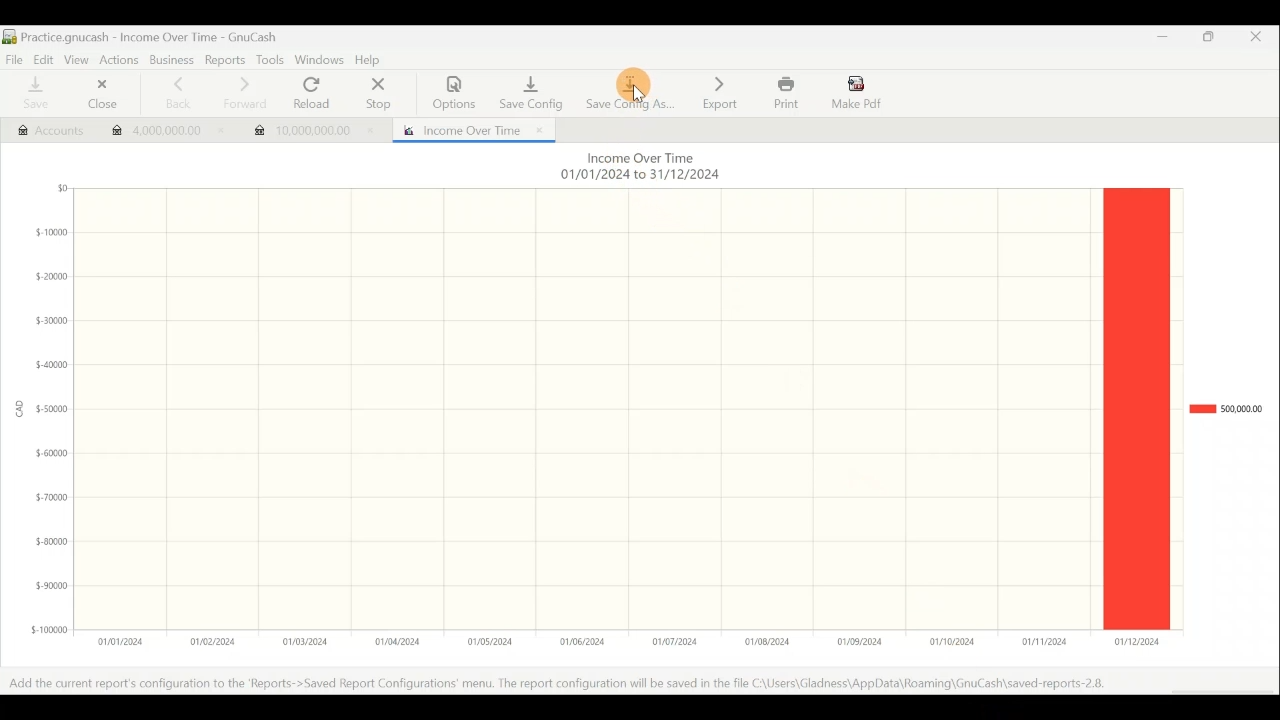  Describe the element at coordinates (227, 60) in the screenshot. I see `Reports` at that location.